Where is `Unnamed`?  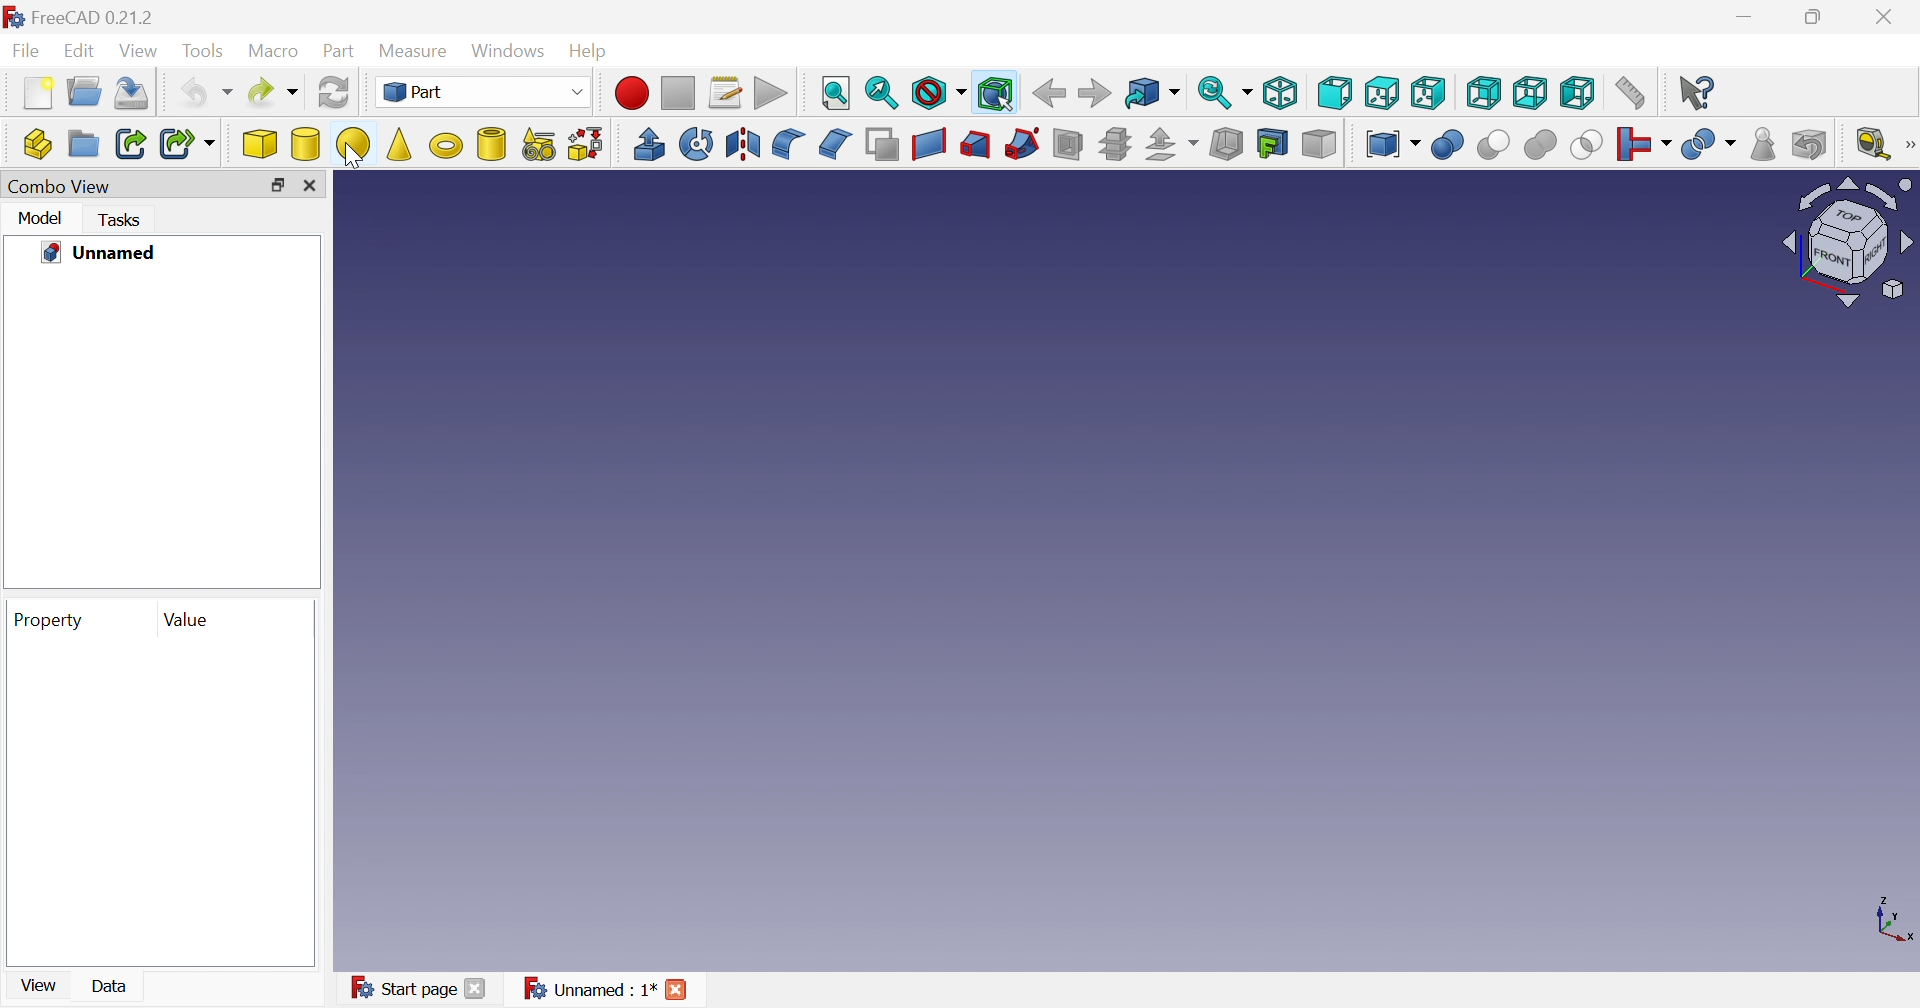 Unnamed is located at coordinates (100, 251).